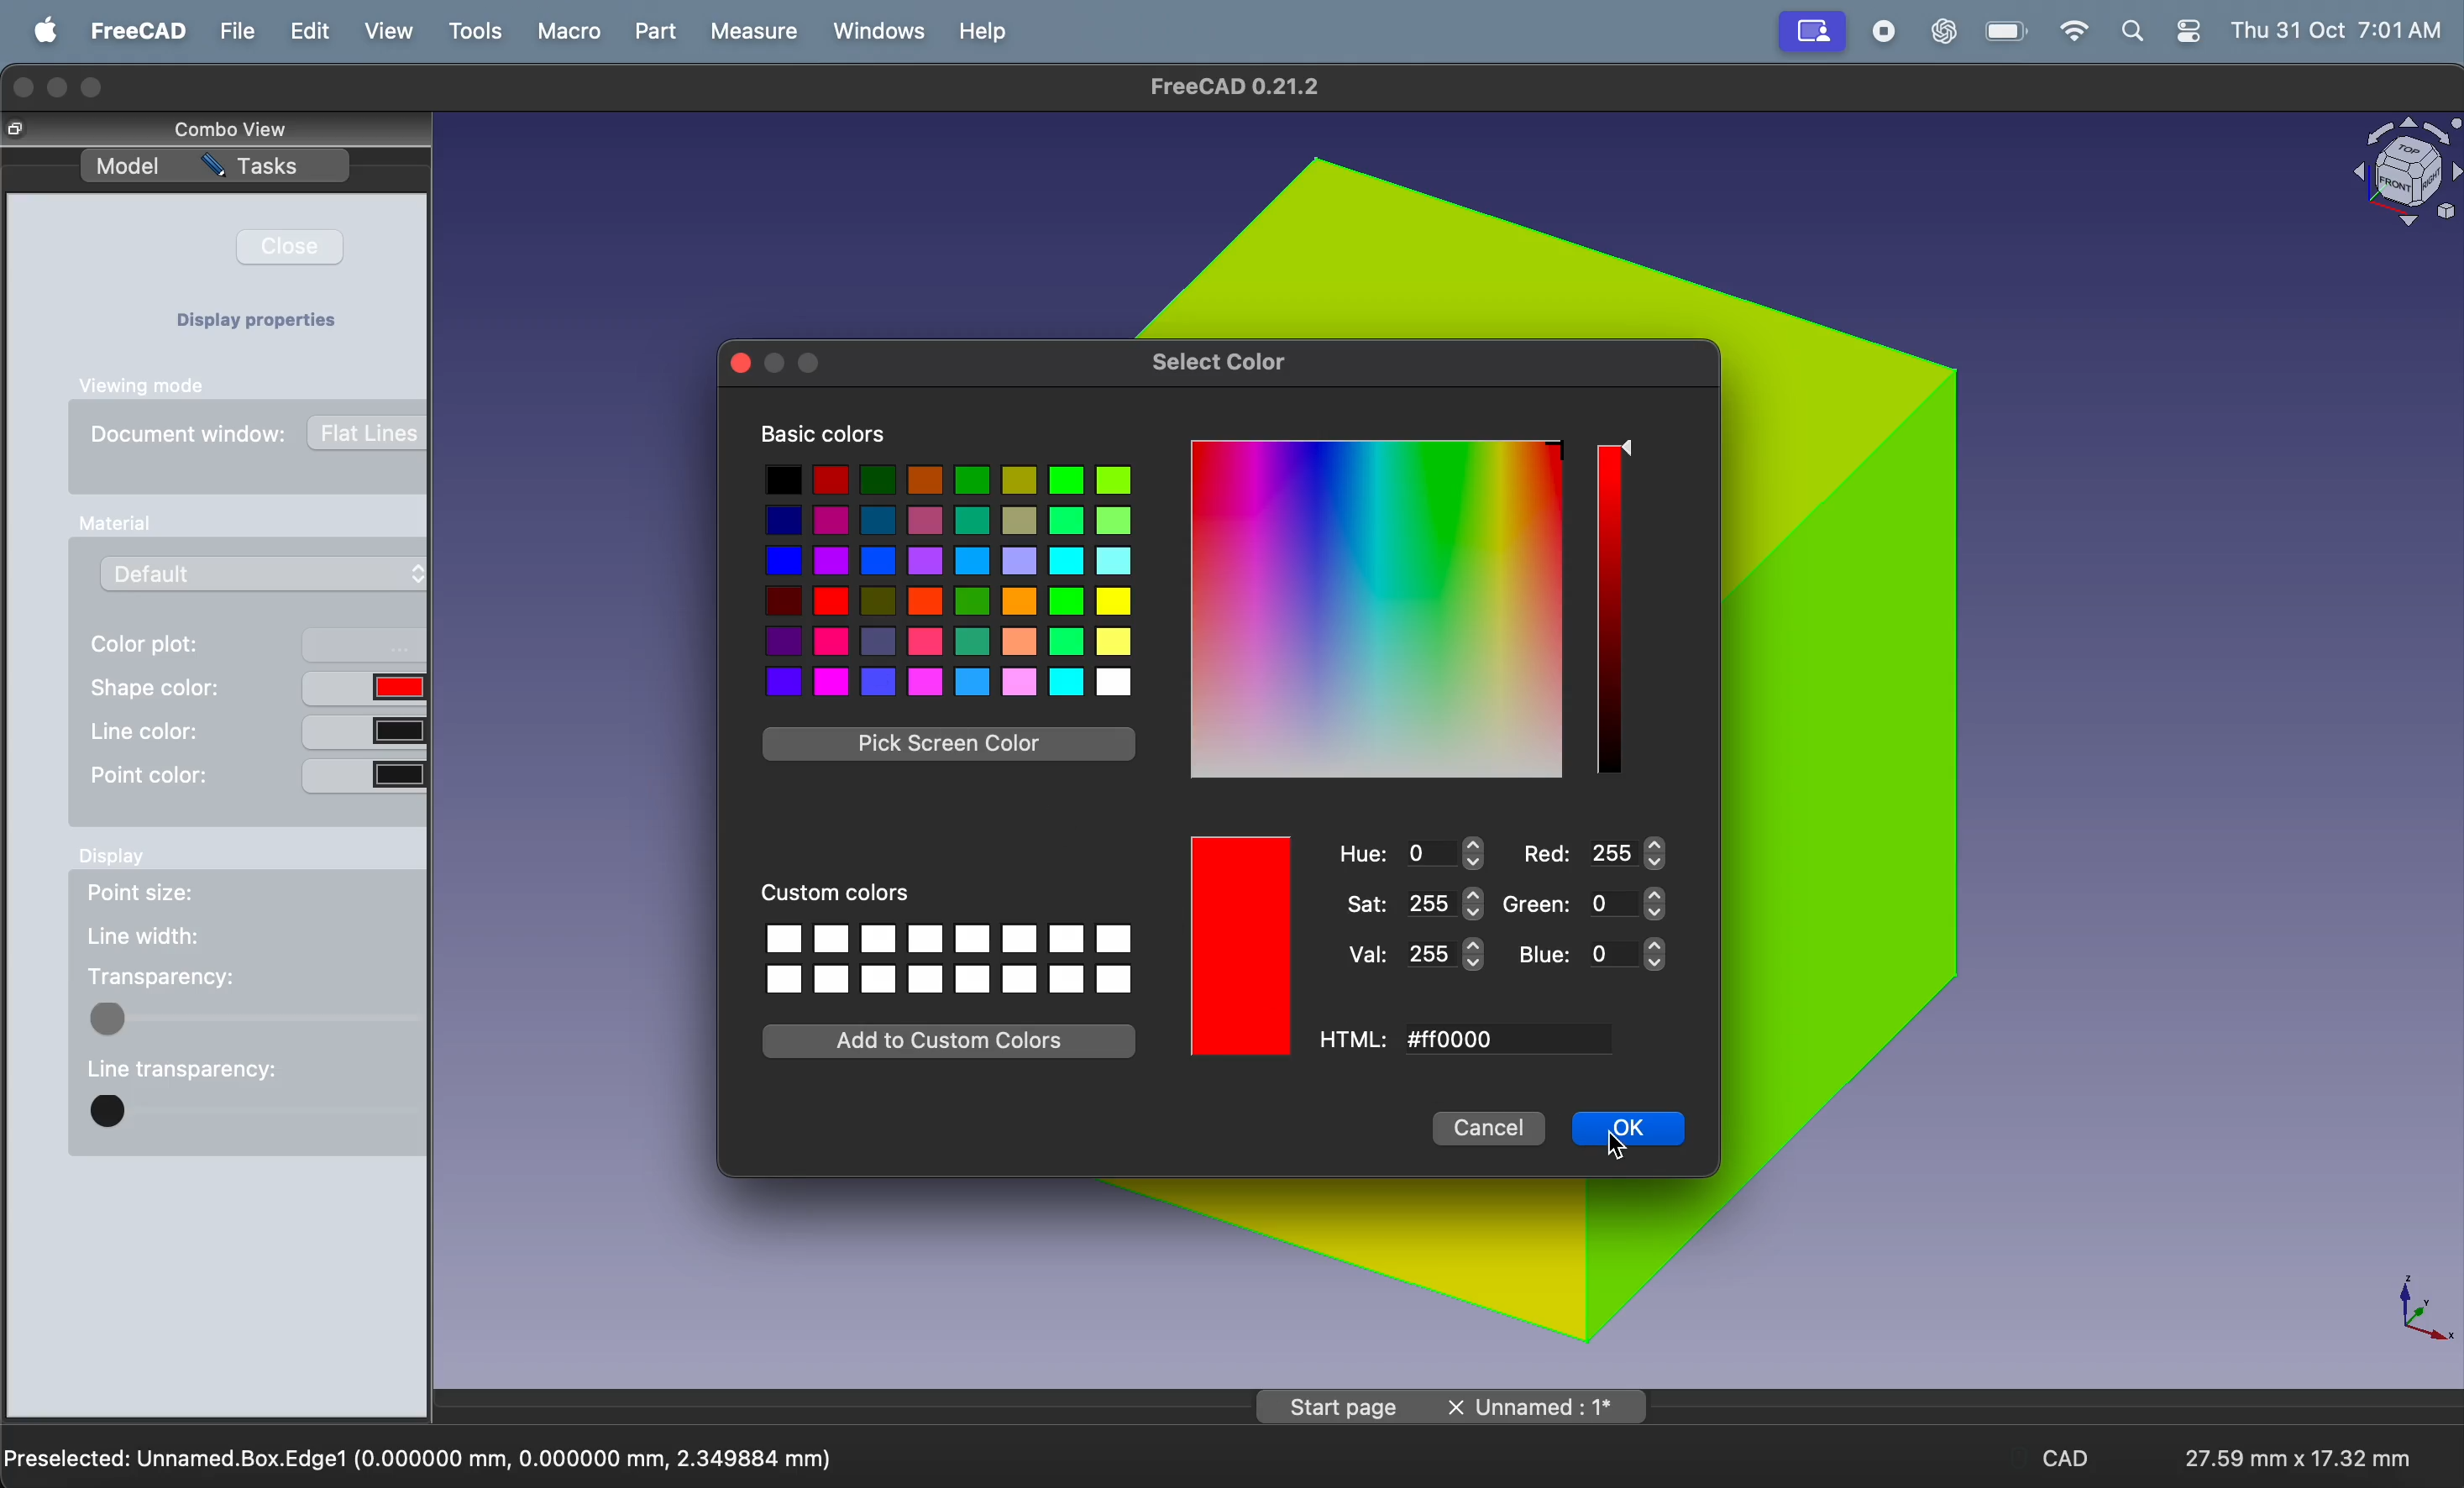  Describe the element at coordinates (1411, 904) in the screenshot. I see `saat` at that location.